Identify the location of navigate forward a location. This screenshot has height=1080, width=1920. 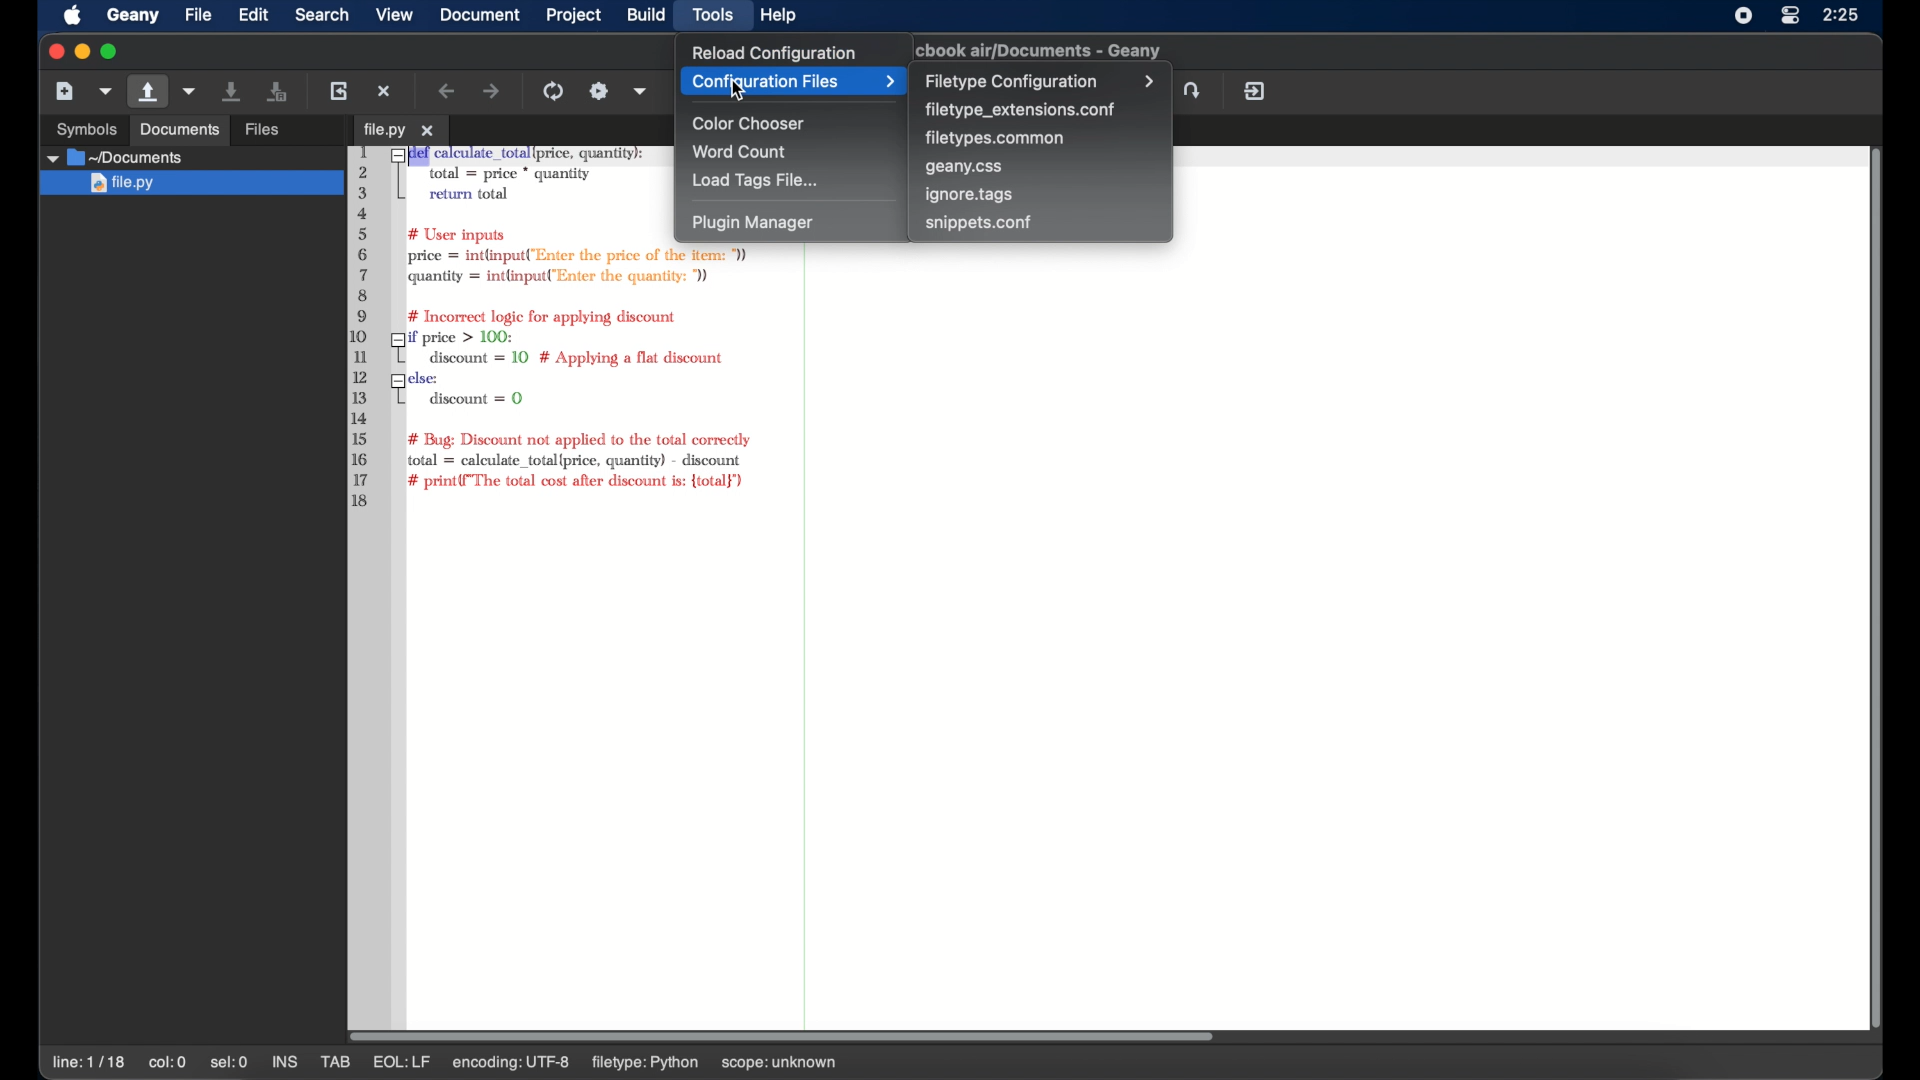
(493, 92).